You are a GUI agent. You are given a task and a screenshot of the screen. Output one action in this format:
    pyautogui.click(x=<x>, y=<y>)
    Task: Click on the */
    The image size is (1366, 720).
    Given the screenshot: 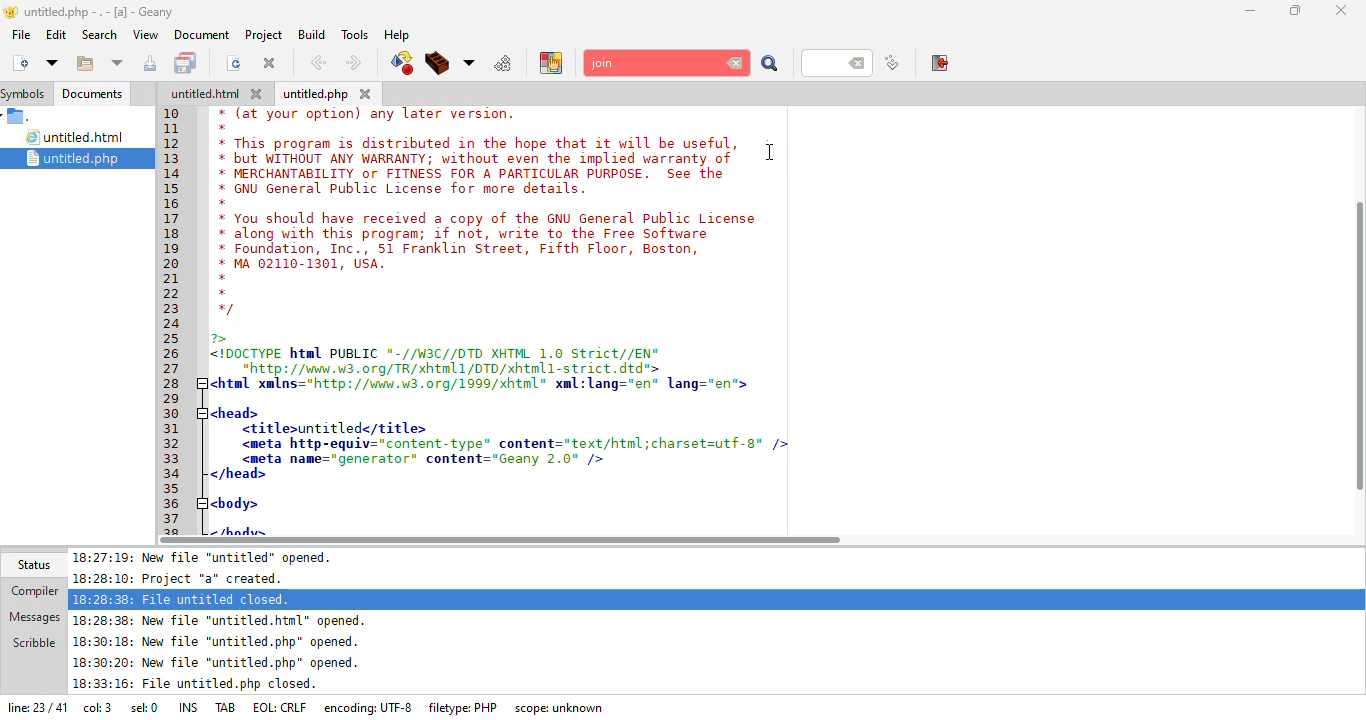 What is the action you would take?
    pyautogui.click(x=226, y=310)
    